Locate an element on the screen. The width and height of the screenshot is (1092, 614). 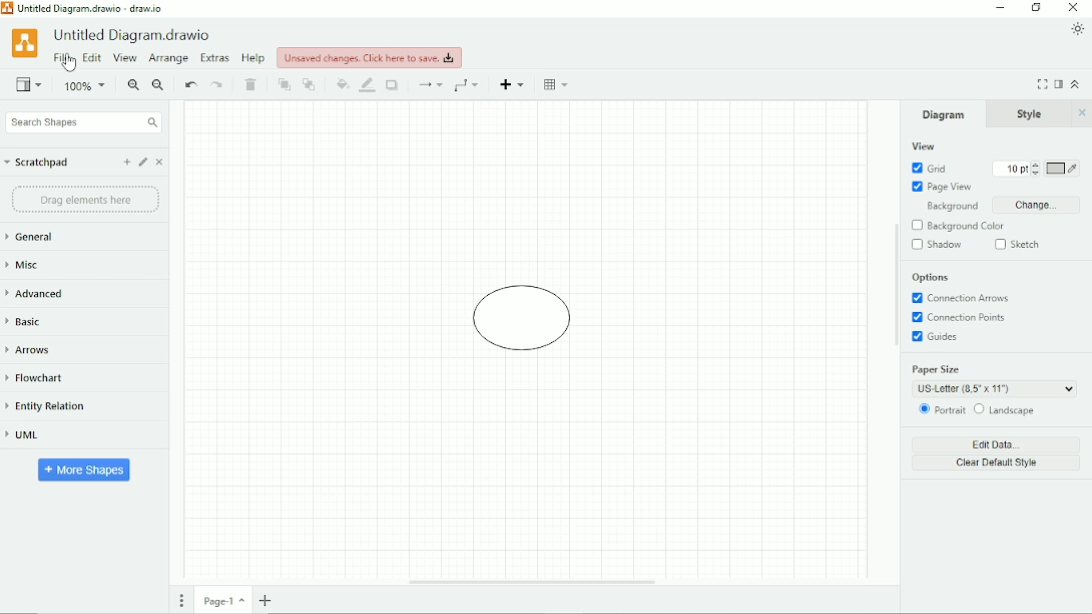
Add is located at coordinates (127, 162).